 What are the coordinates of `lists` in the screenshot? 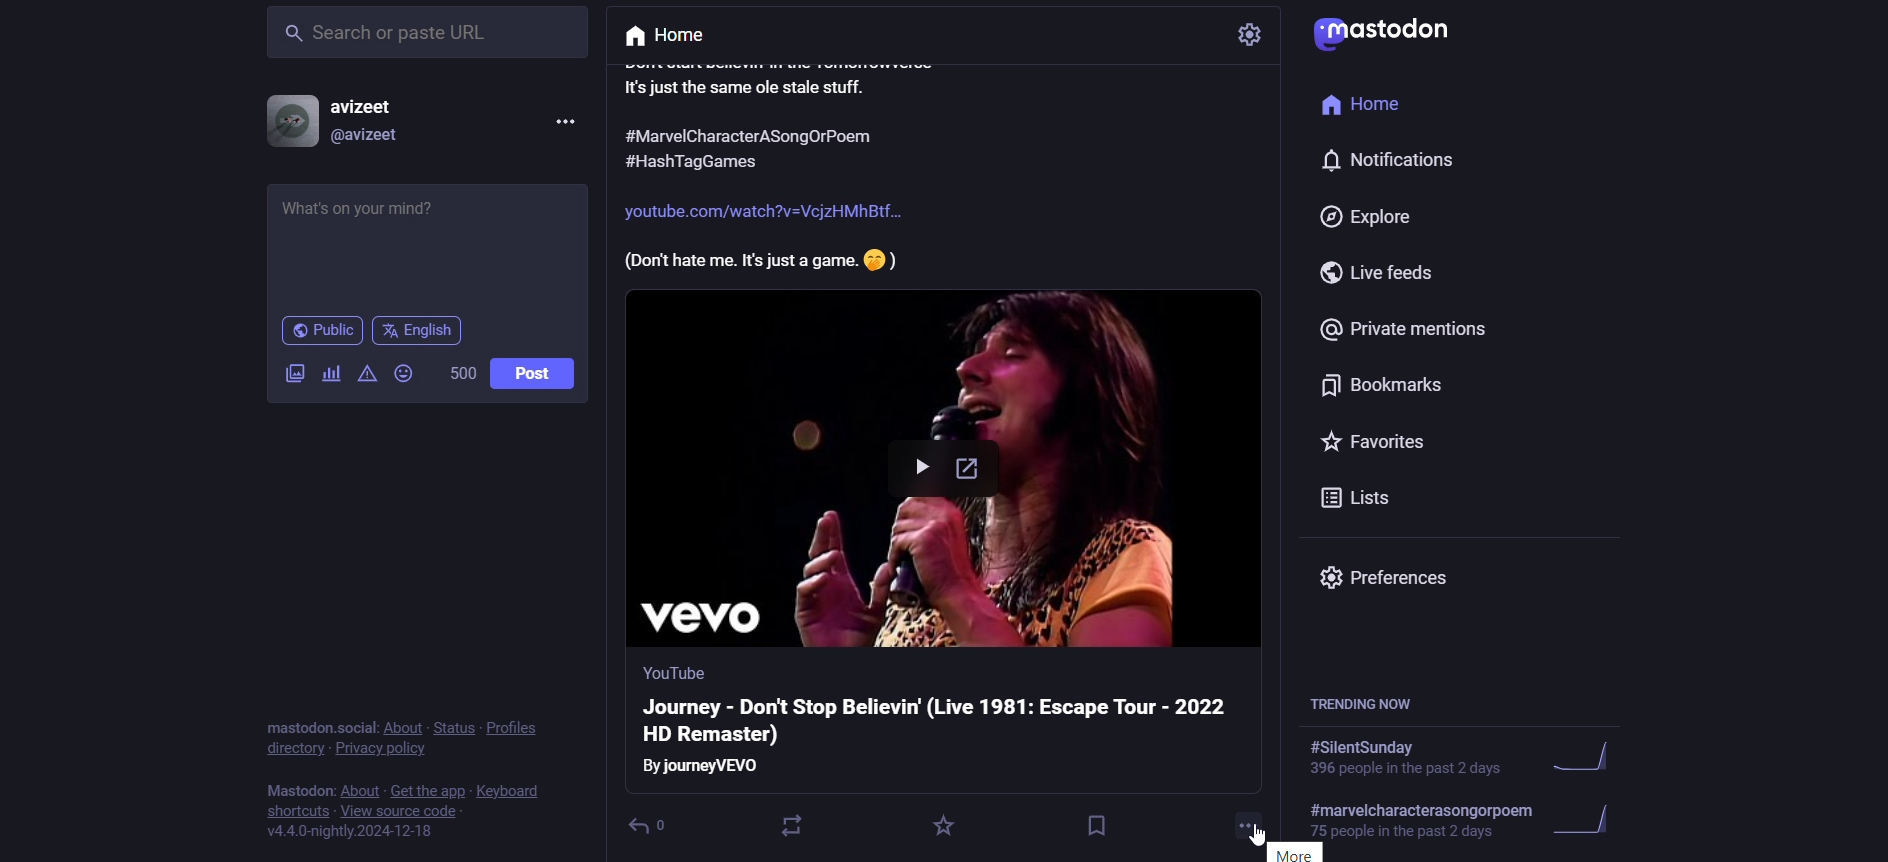 It's located at (1356, 499).